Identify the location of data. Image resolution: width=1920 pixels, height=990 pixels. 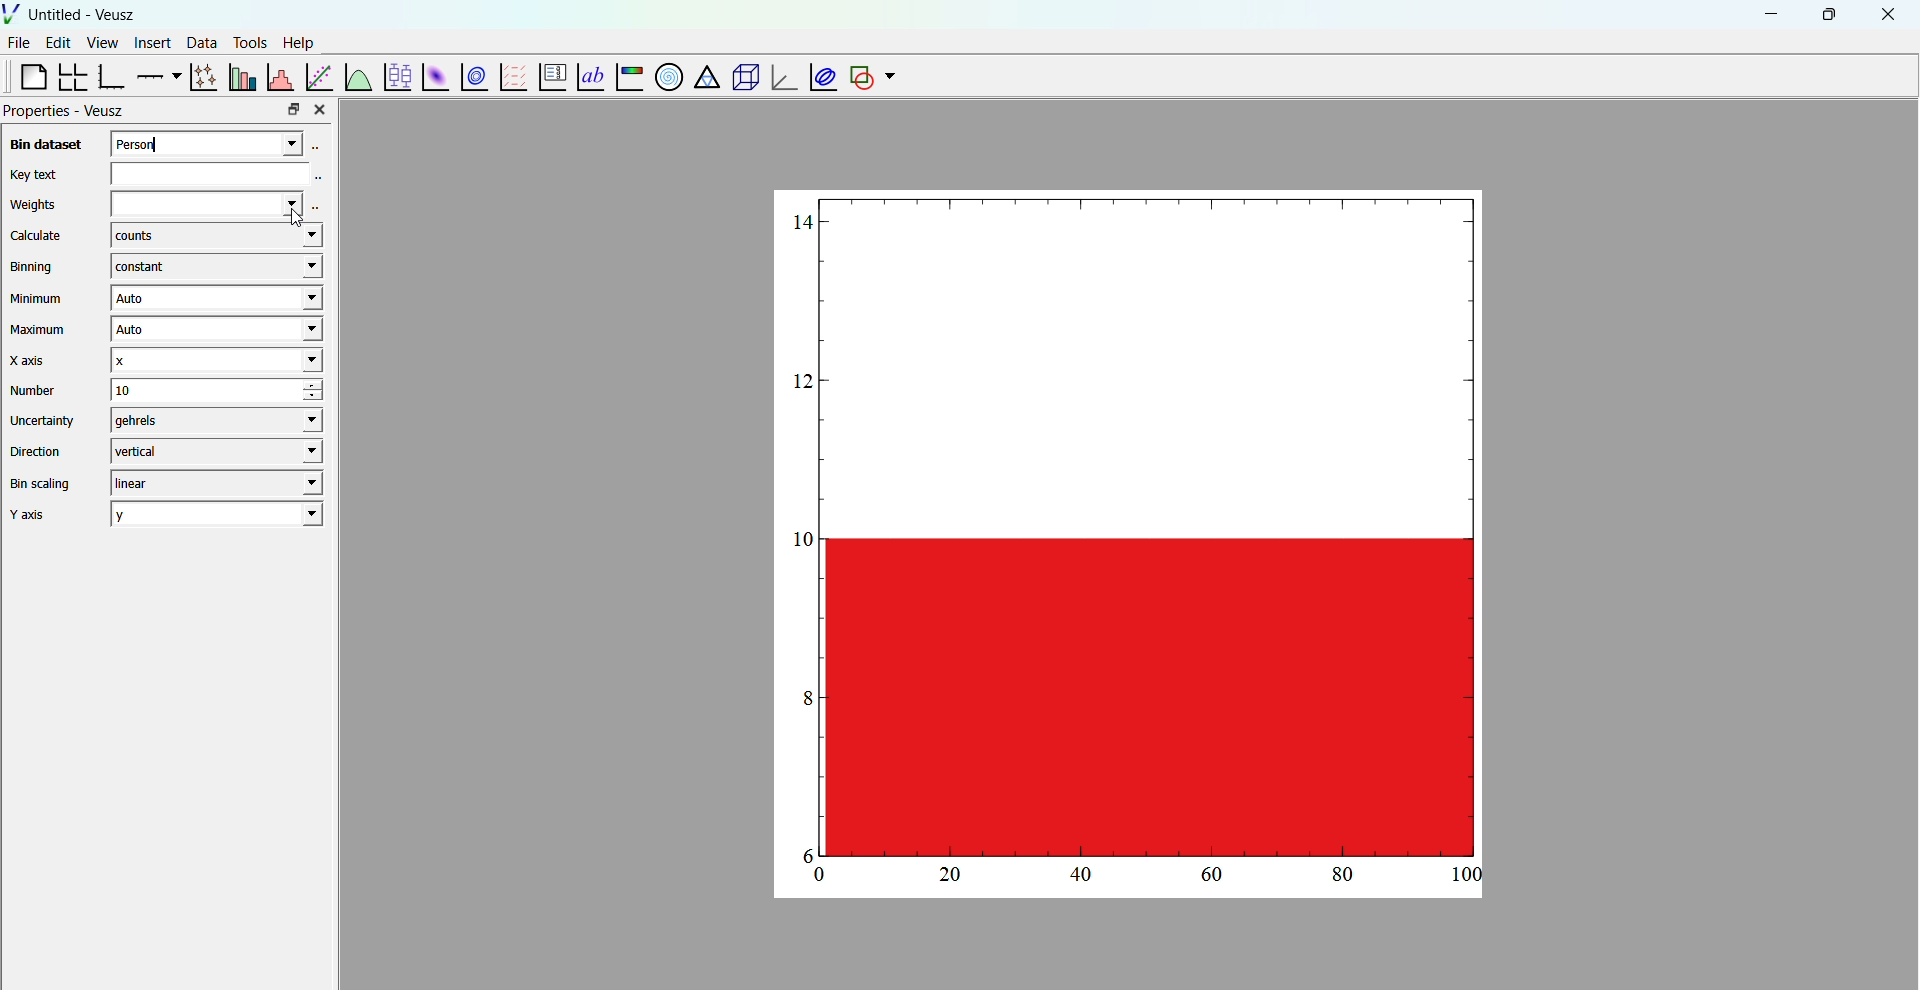
(199, 42).